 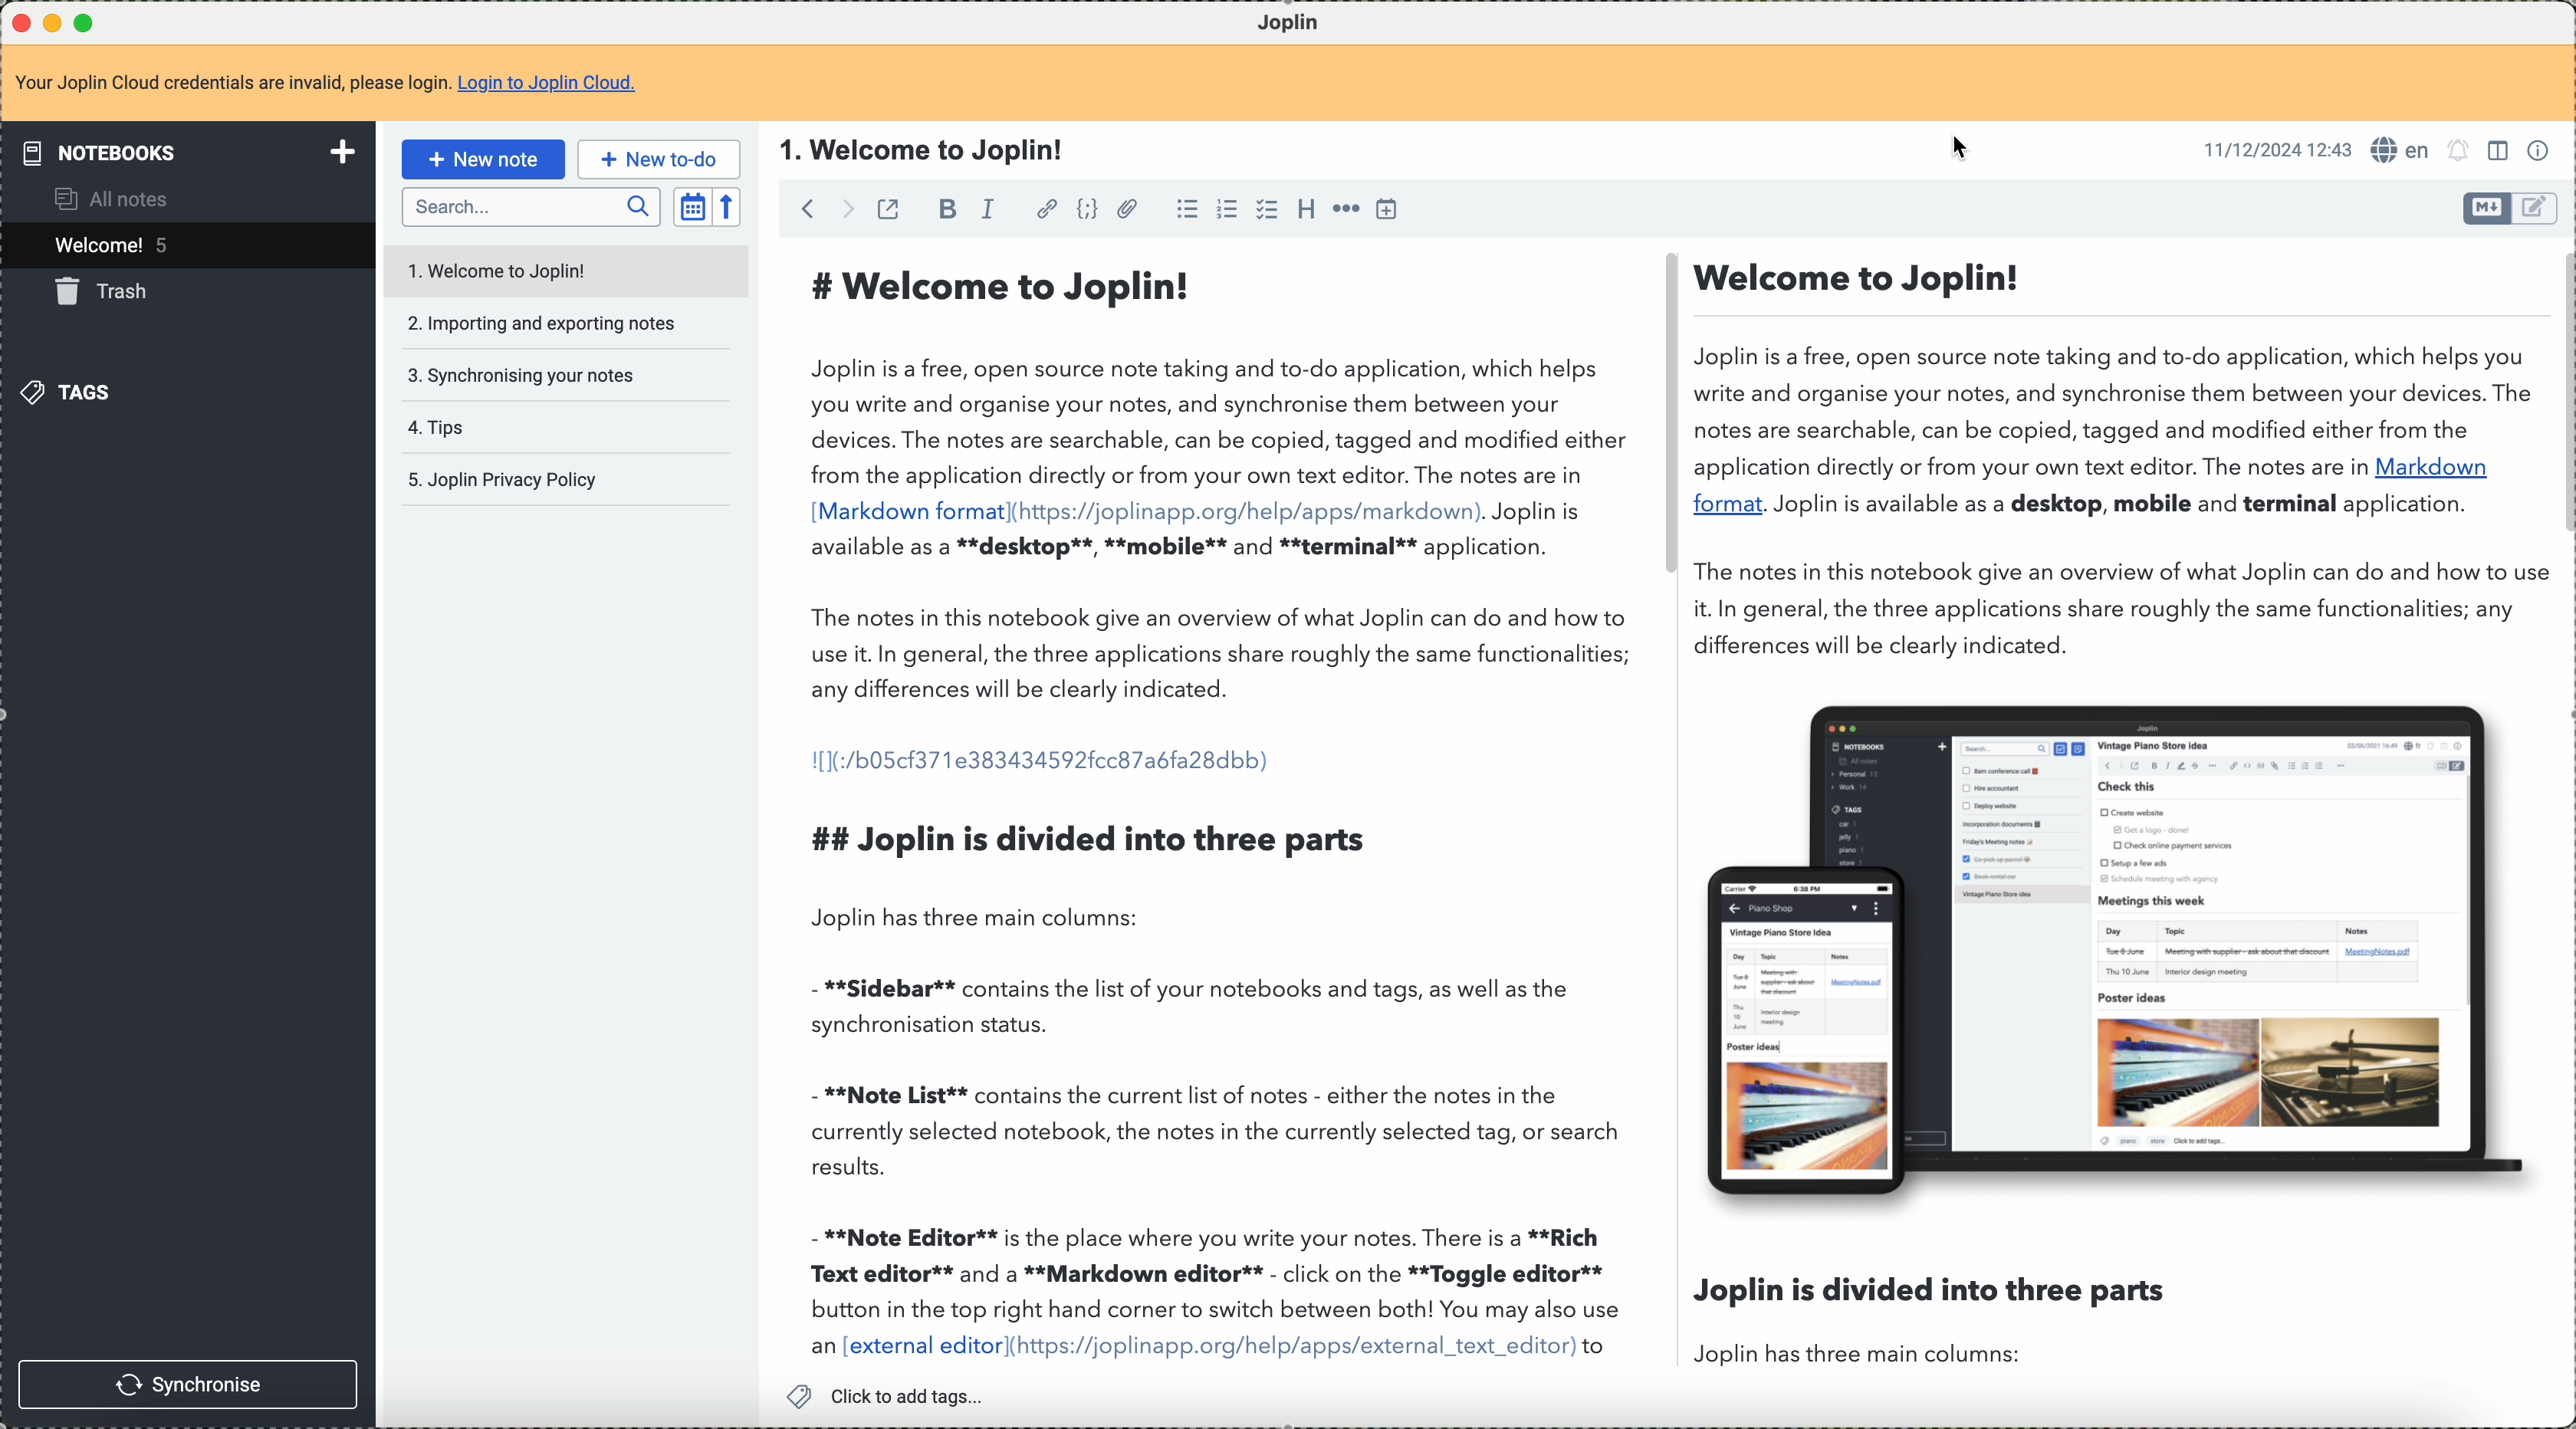 I want to click on click to add tags, so click(x=895, y=1395).